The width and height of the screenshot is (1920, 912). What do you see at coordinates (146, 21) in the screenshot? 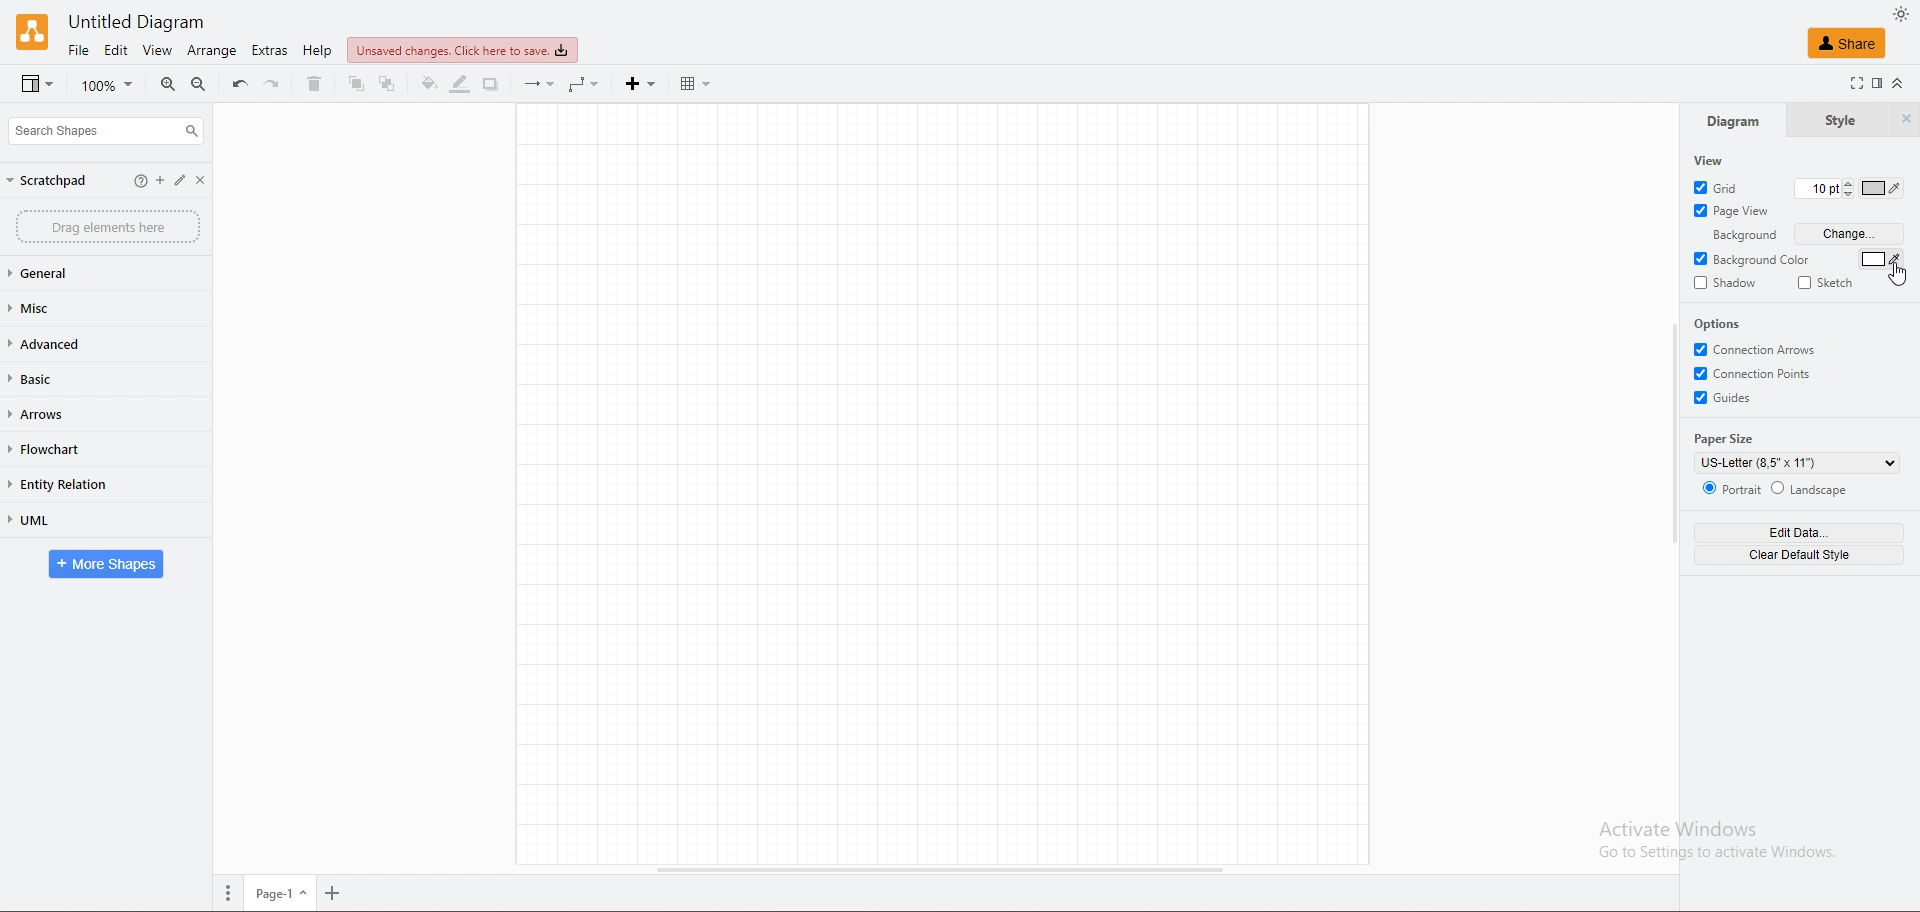
I see `Untitled Diagram` at bounding box center [146, 21].